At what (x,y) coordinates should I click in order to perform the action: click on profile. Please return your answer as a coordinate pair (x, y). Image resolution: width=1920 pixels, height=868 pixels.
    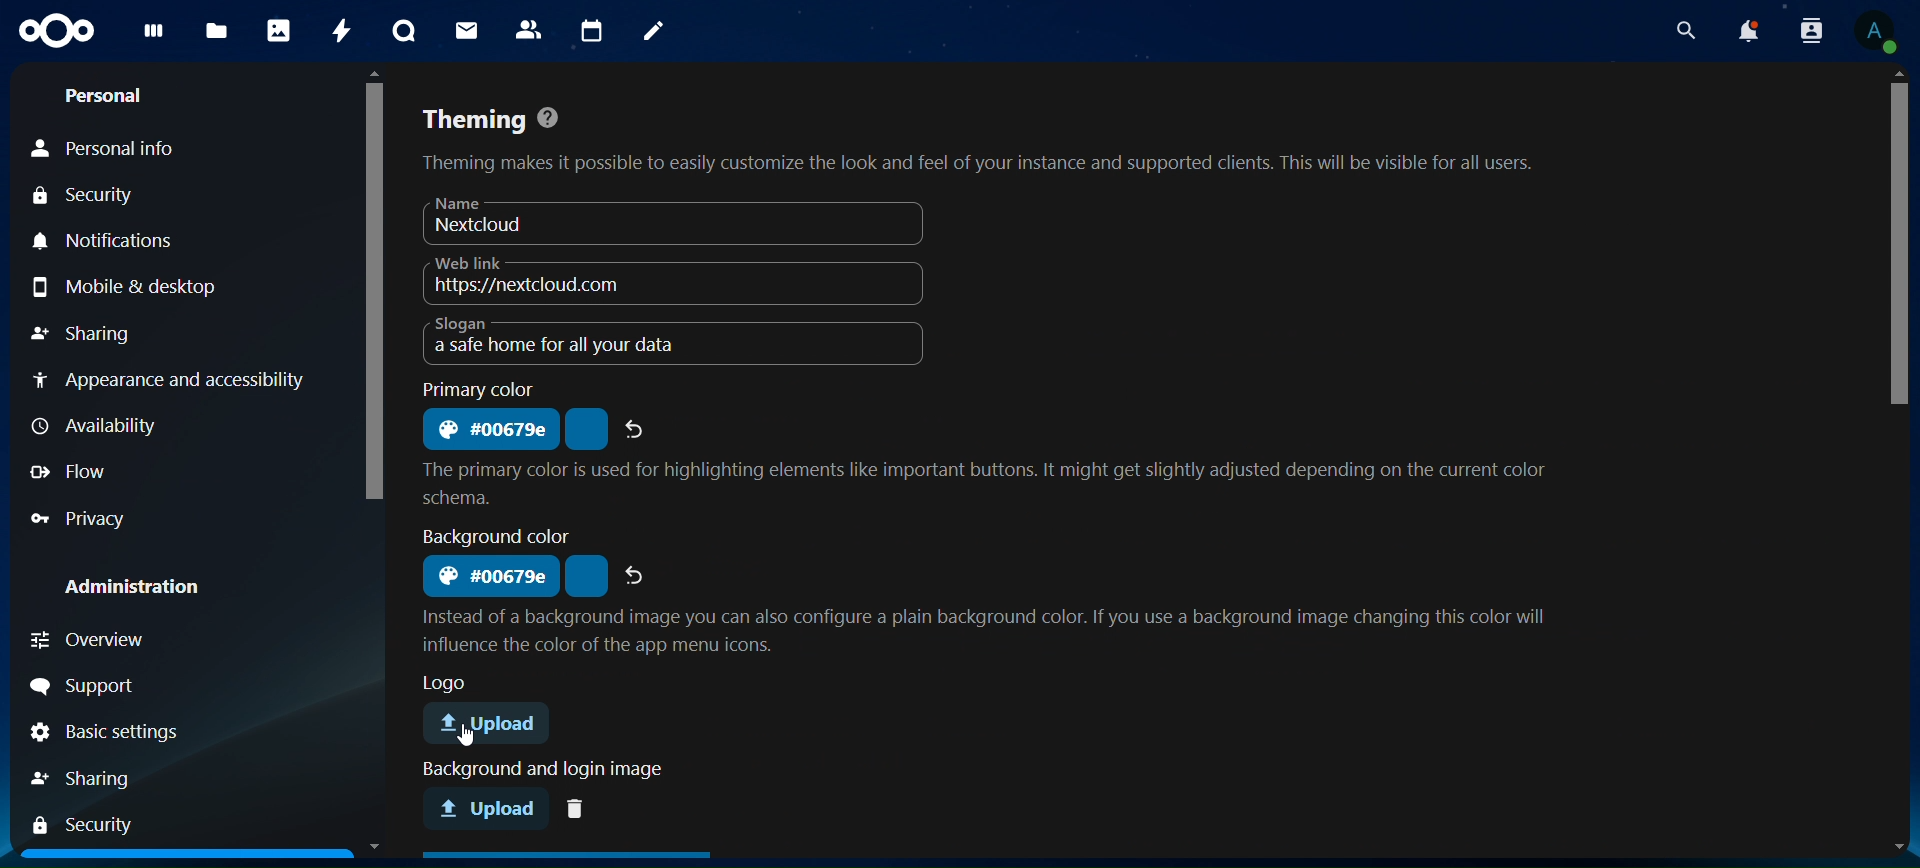
    Looking at the image, I should click on (1878, 31).